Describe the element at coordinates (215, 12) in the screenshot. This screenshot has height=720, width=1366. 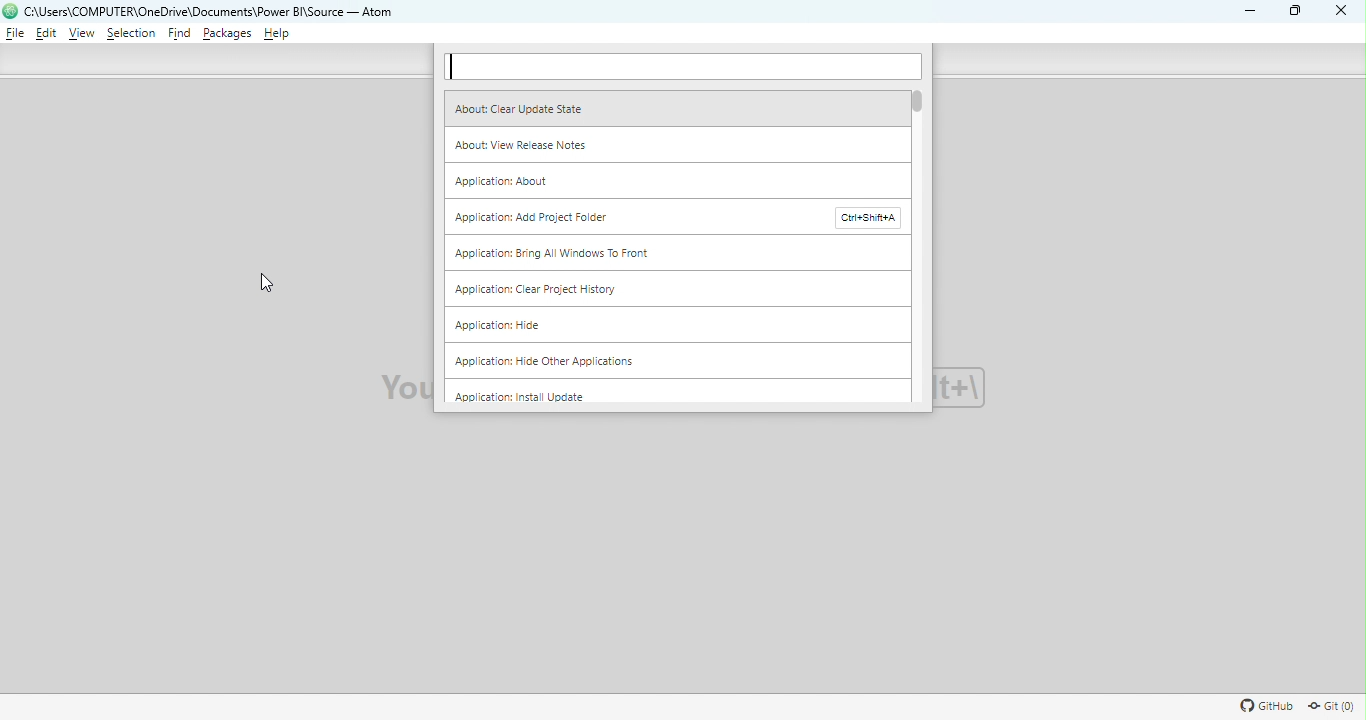
I see `File name` at that location.